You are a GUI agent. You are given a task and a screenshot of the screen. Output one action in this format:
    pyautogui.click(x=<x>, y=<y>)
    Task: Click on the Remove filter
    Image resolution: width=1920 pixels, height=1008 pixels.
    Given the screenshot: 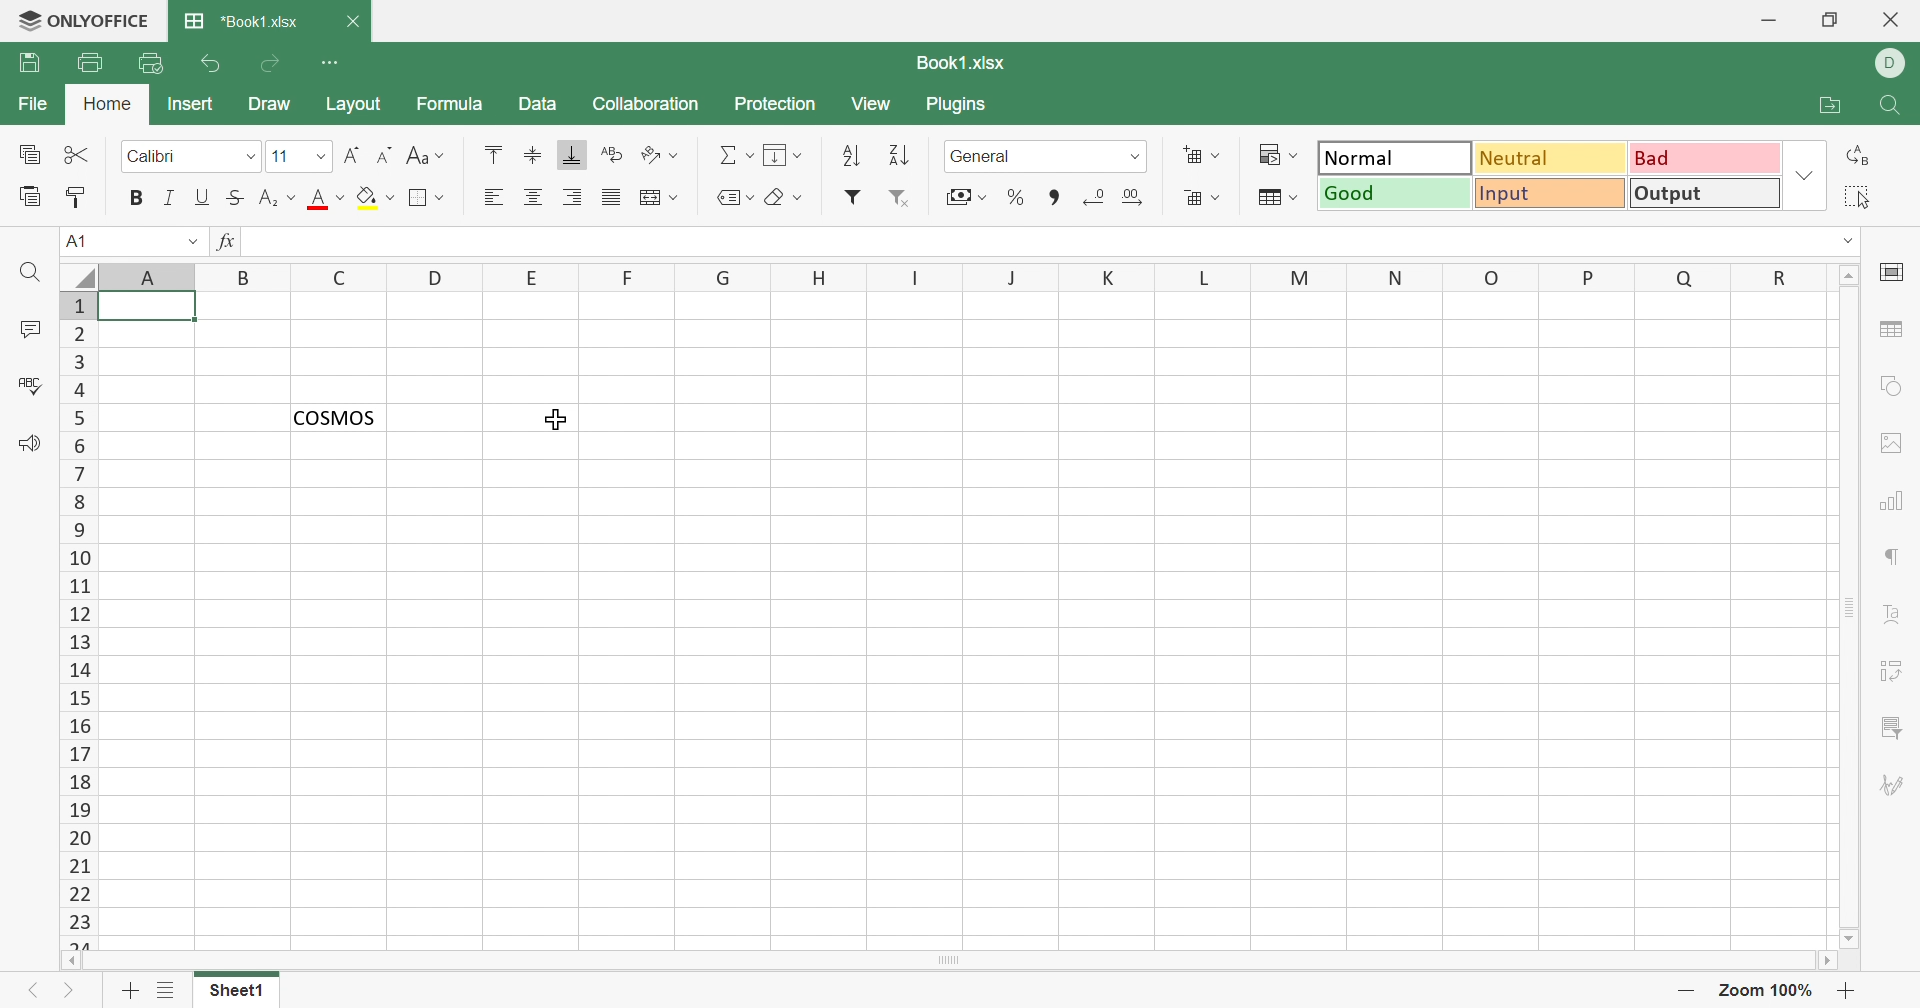 What is the action you would take?
    pyautogui.click(x=901, y=199)
    